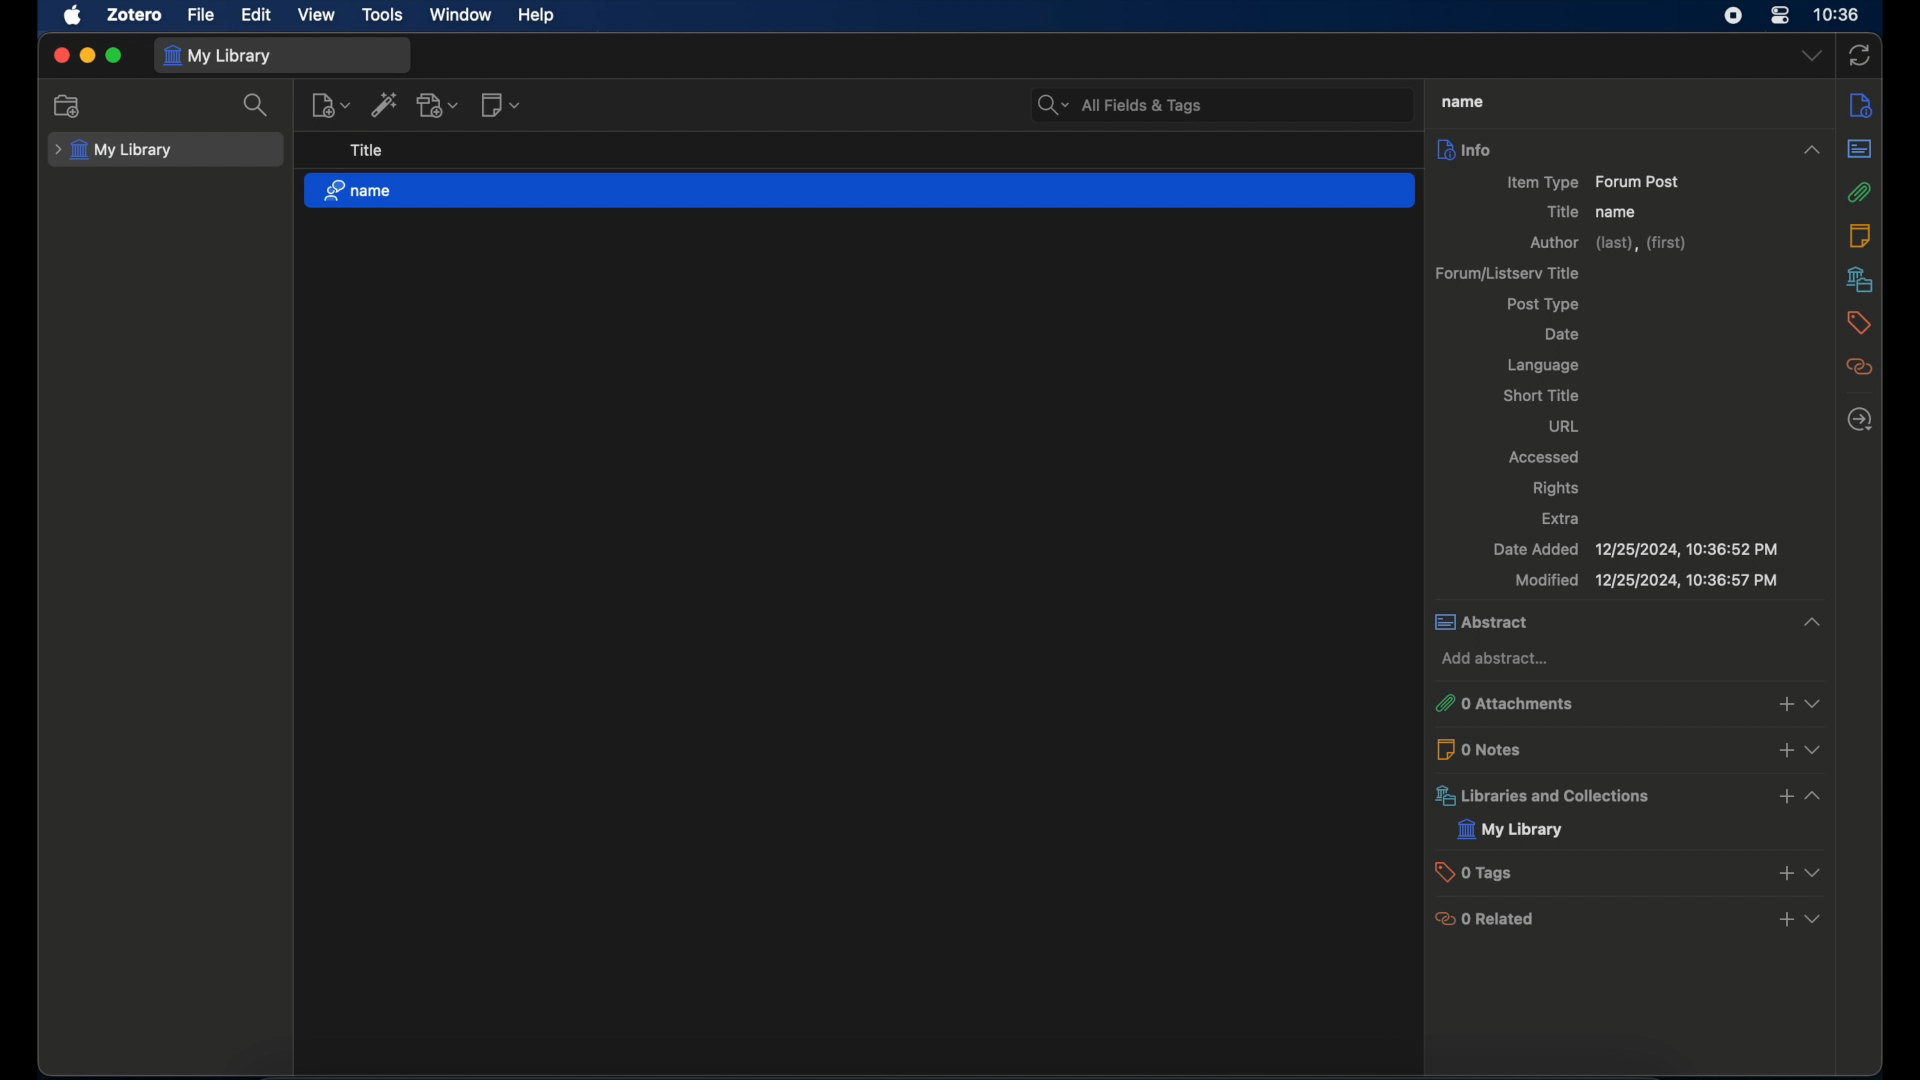 The image size is (1920, 1080). I want to click on maximize, so click(114, 56).